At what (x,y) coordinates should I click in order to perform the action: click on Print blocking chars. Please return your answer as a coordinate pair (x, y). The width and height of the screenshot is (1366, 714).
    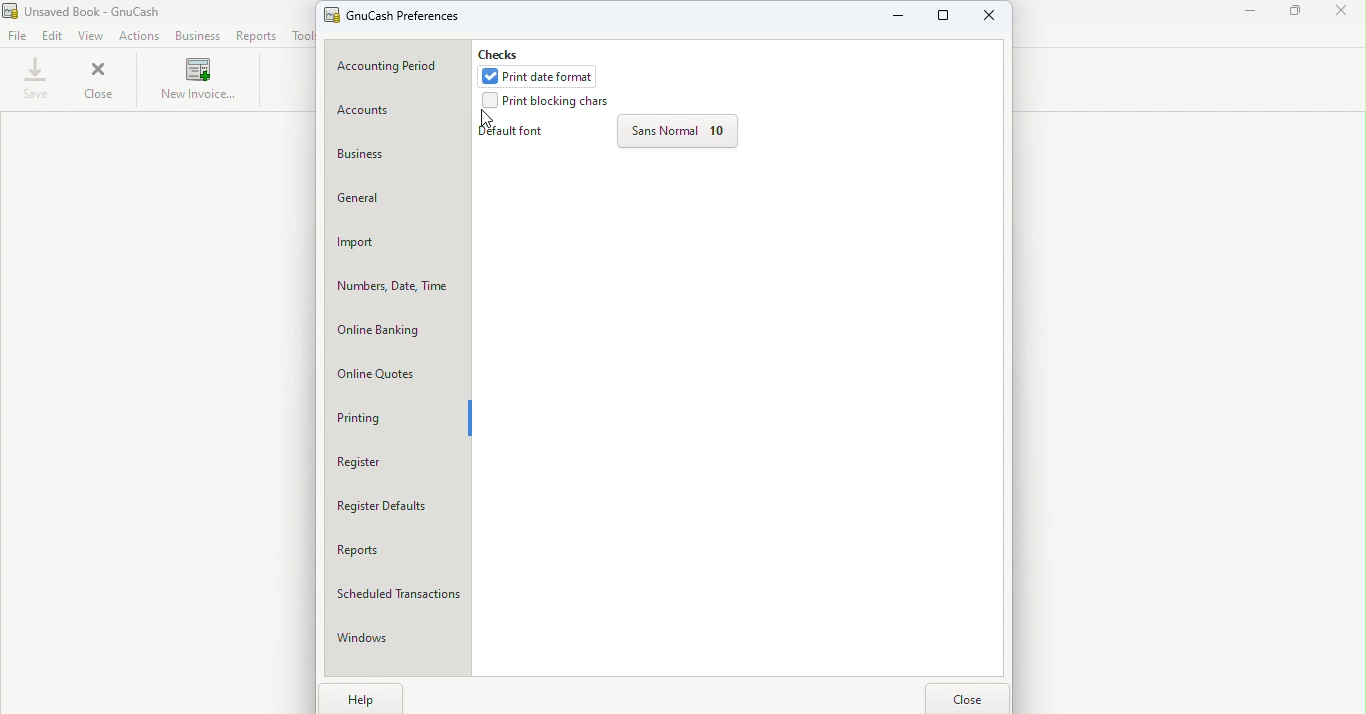
    Looking at the image, I should click on (543, 101).